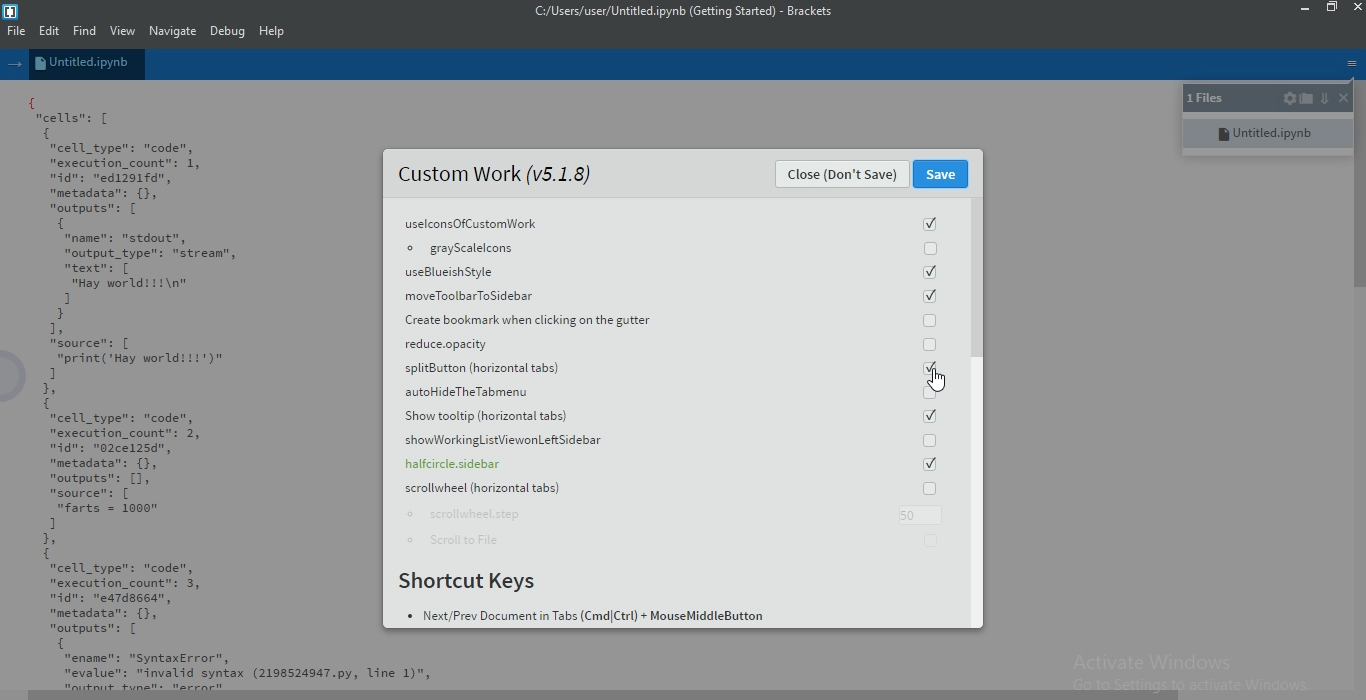 The width and height of the screenshot is (1366, 700). Describe the element at coordinates (1324, 99) in the screenshot. I see `down` at that location.